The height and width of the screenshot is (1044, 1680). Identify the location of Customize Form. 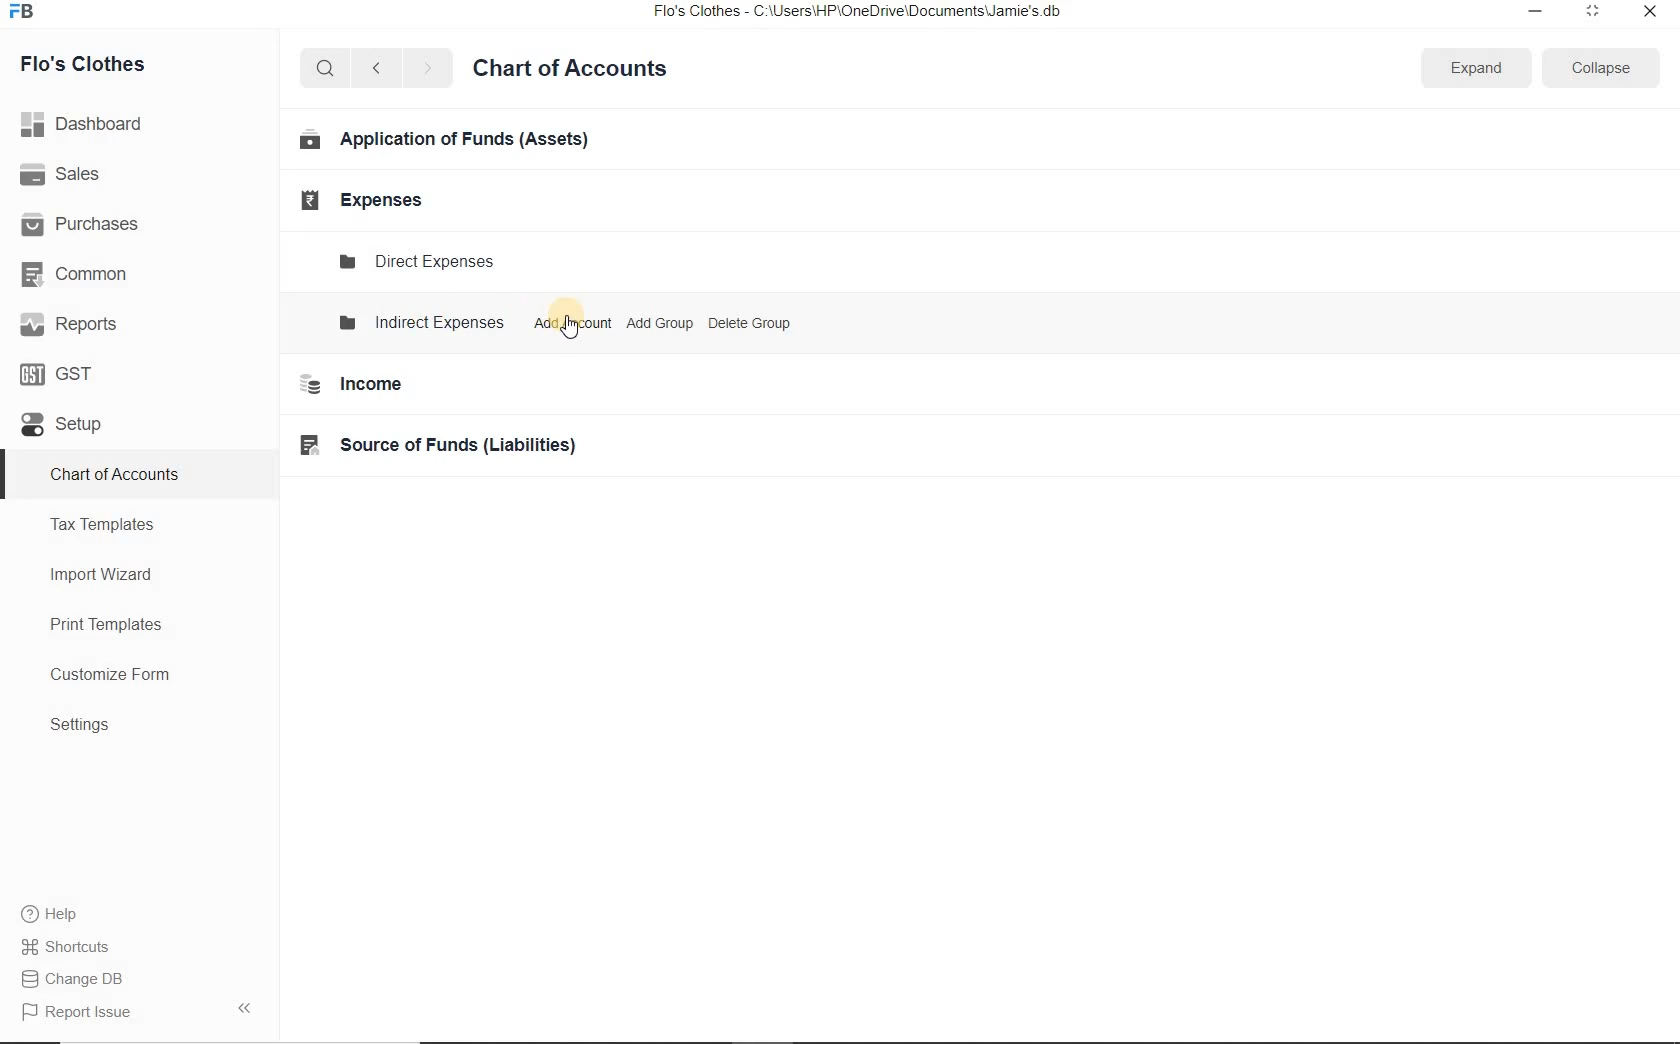
(111, 675).